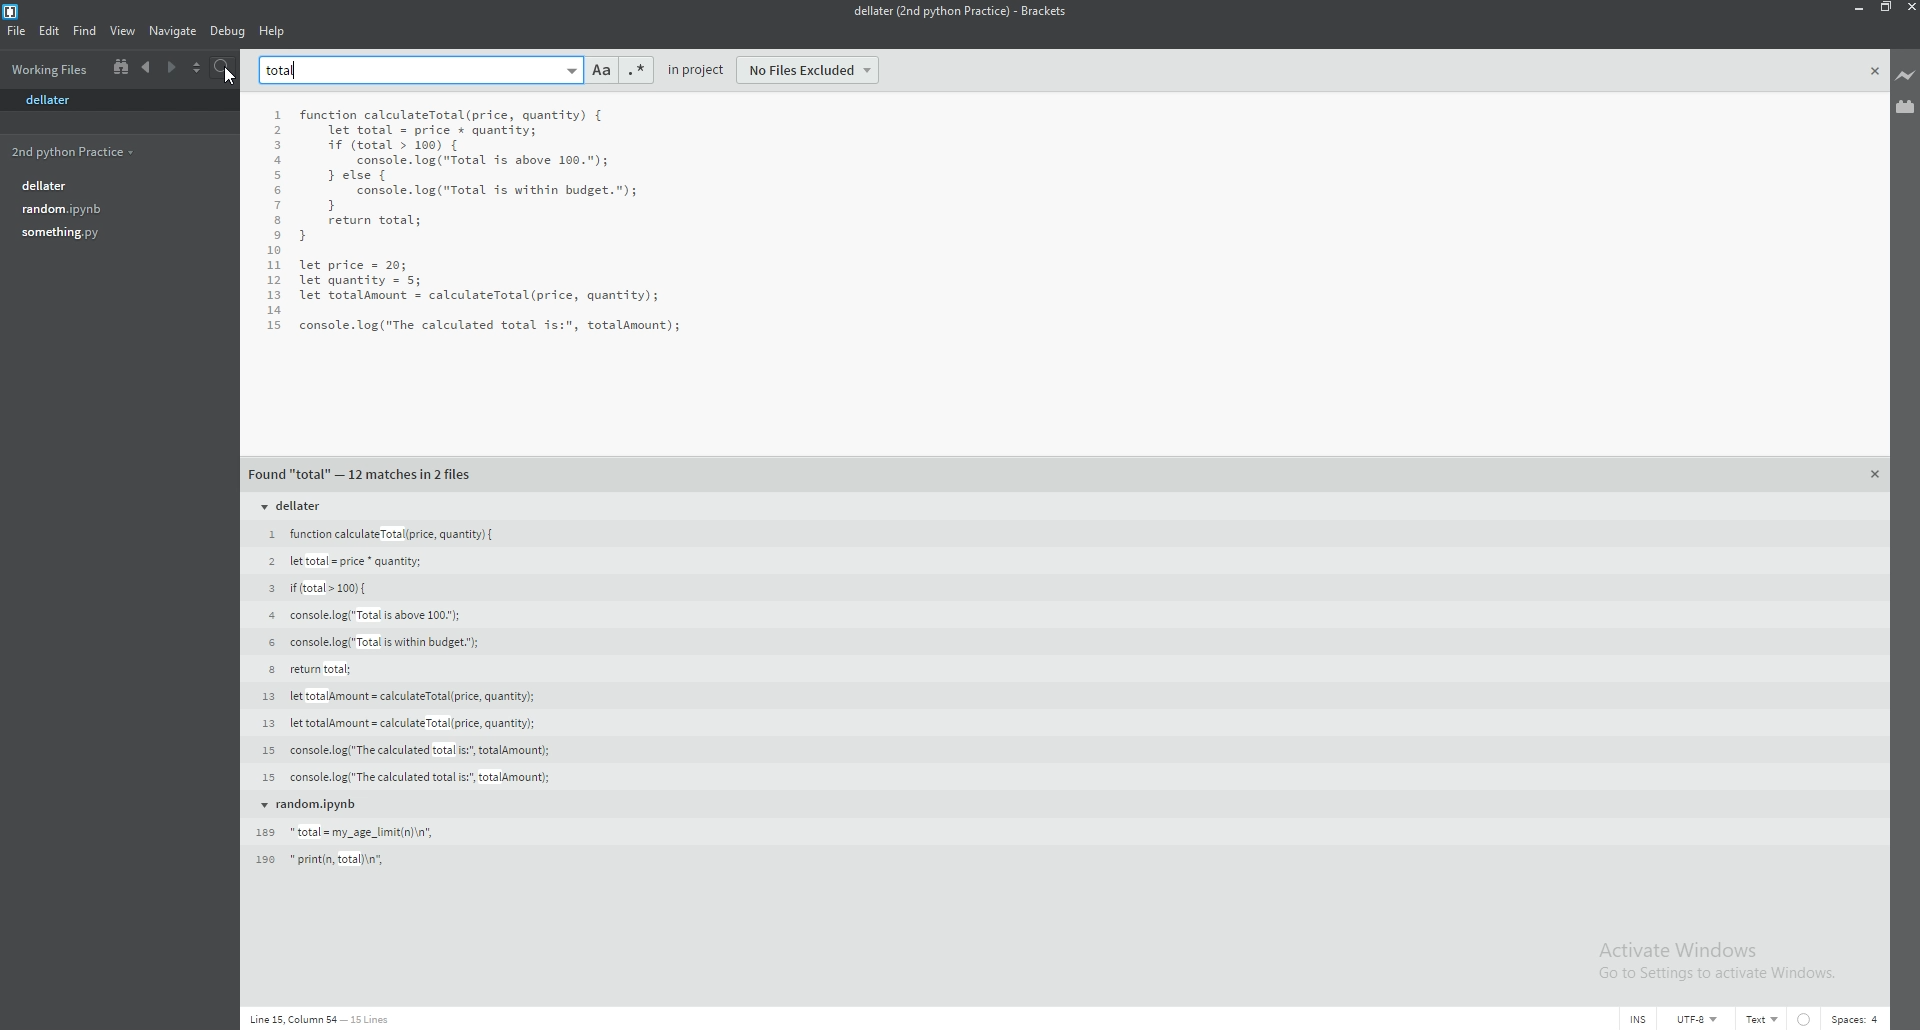 The width and height of the screenshot is (1920, 1030). Describe the element at coordinates (1639, 1020) in the screenshot. I see `INS` at that location.